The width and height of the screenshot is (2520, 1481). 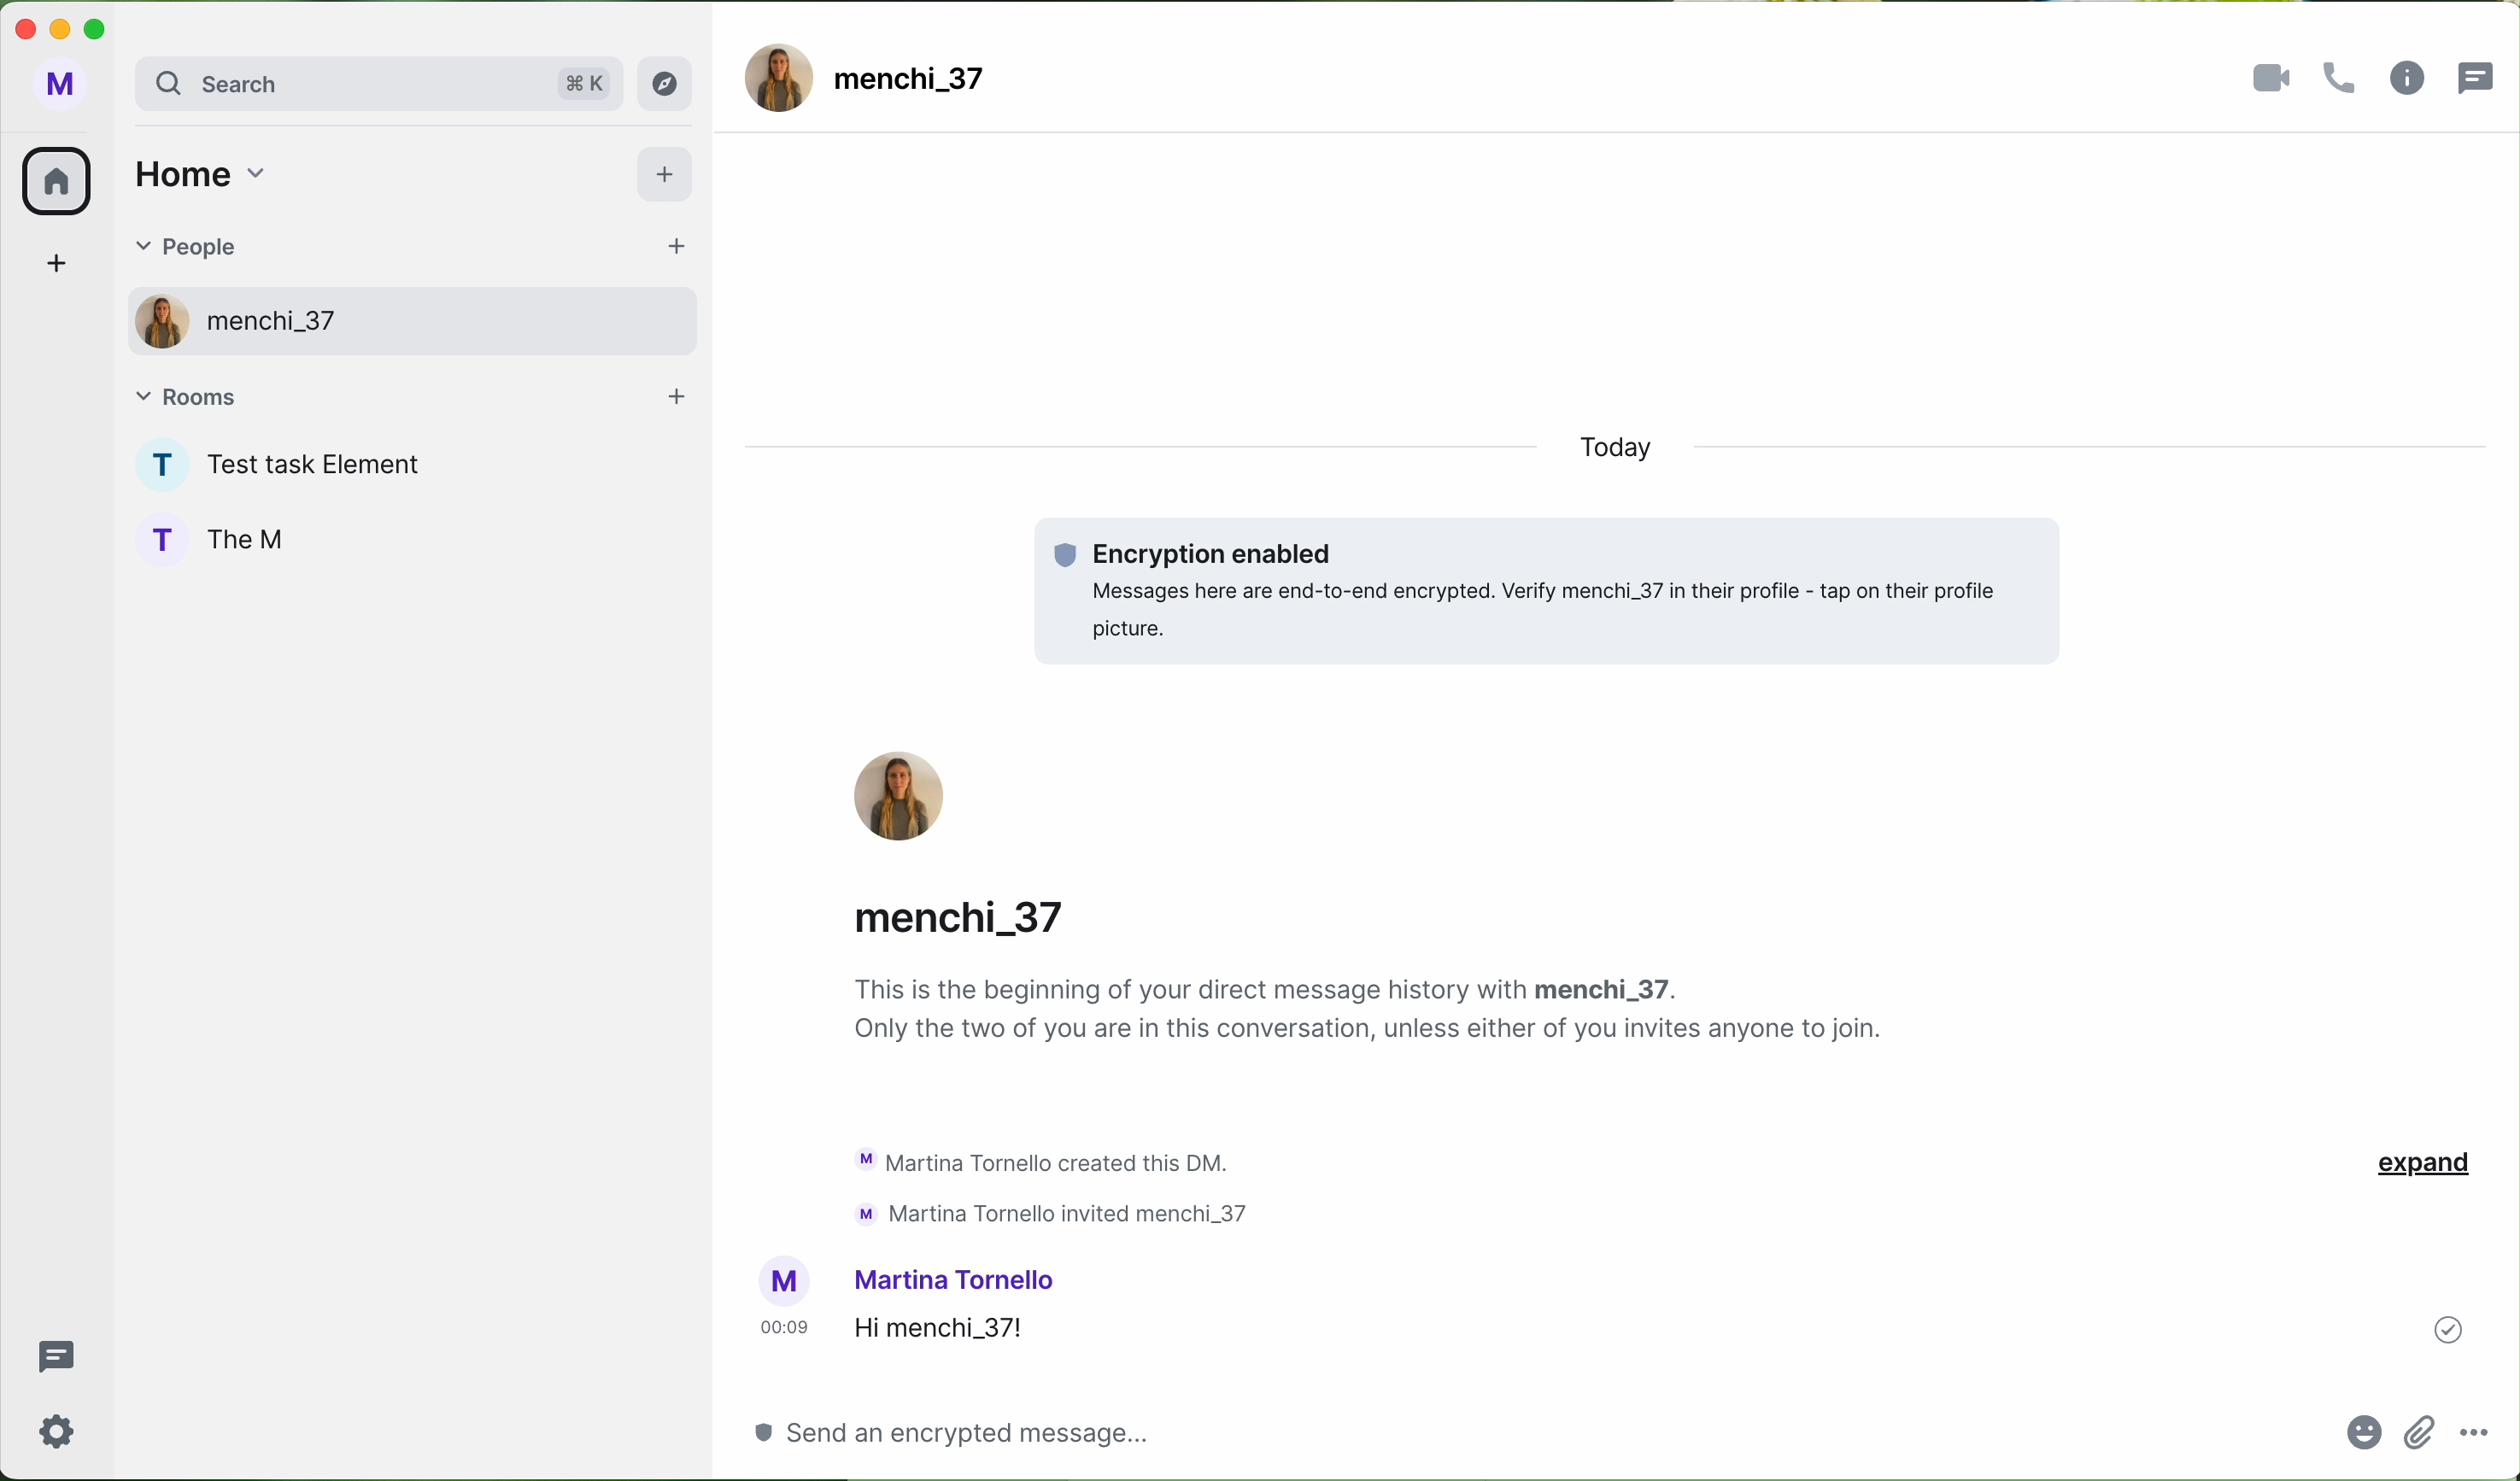 I want to click on The M, so click(x=257, y=535).